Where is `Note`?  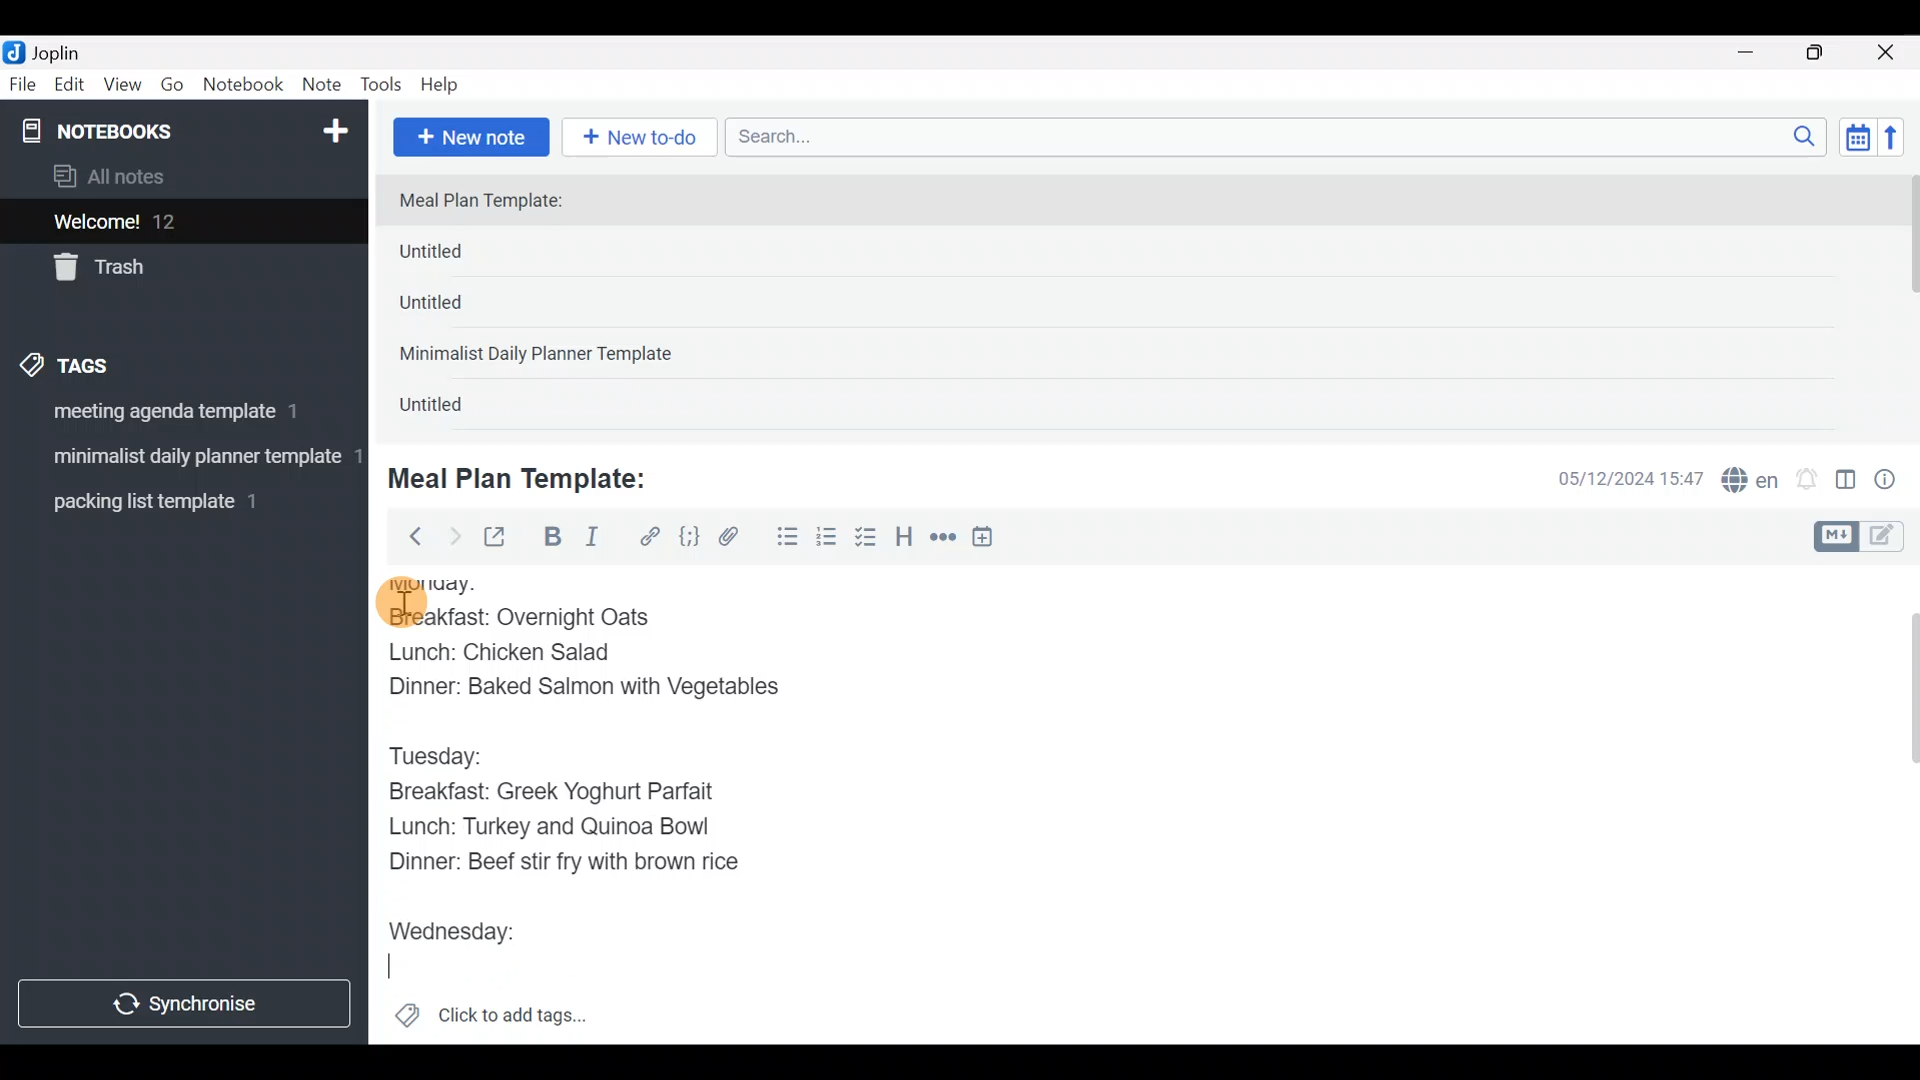
Note is located at coordinates (326, 86).